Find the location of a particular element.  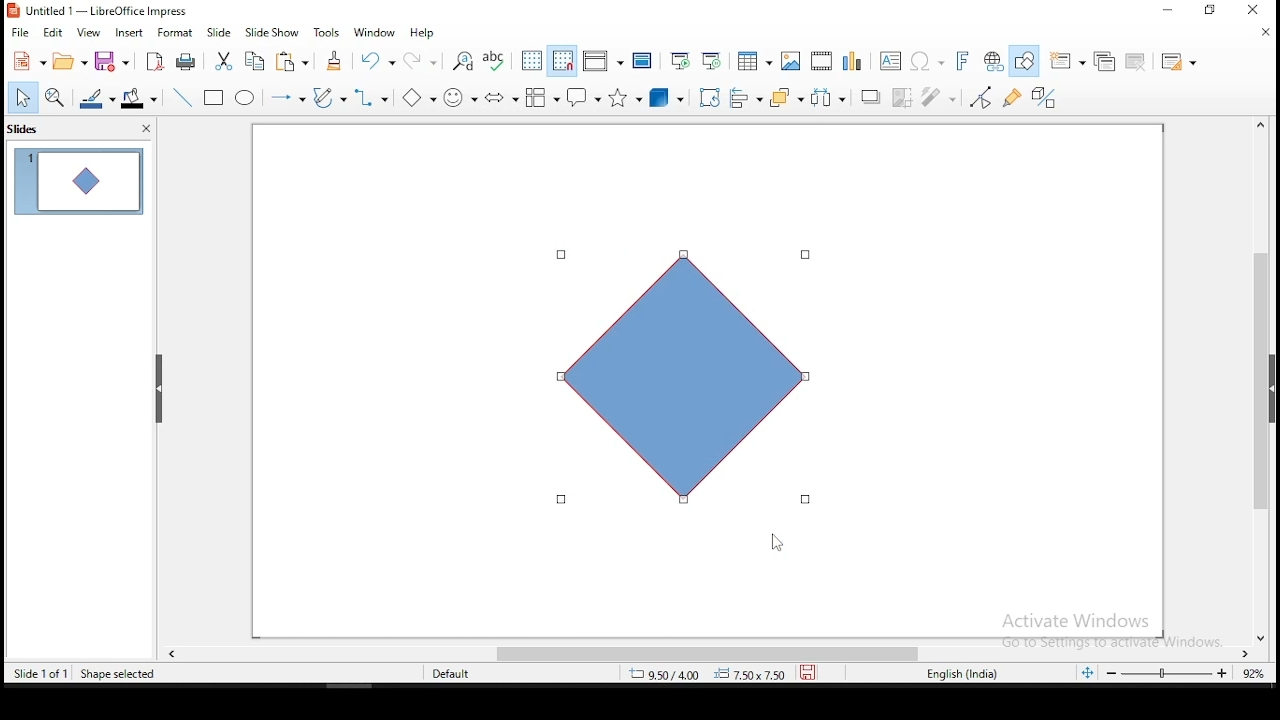

crop image is located at coordinates (903, 100).